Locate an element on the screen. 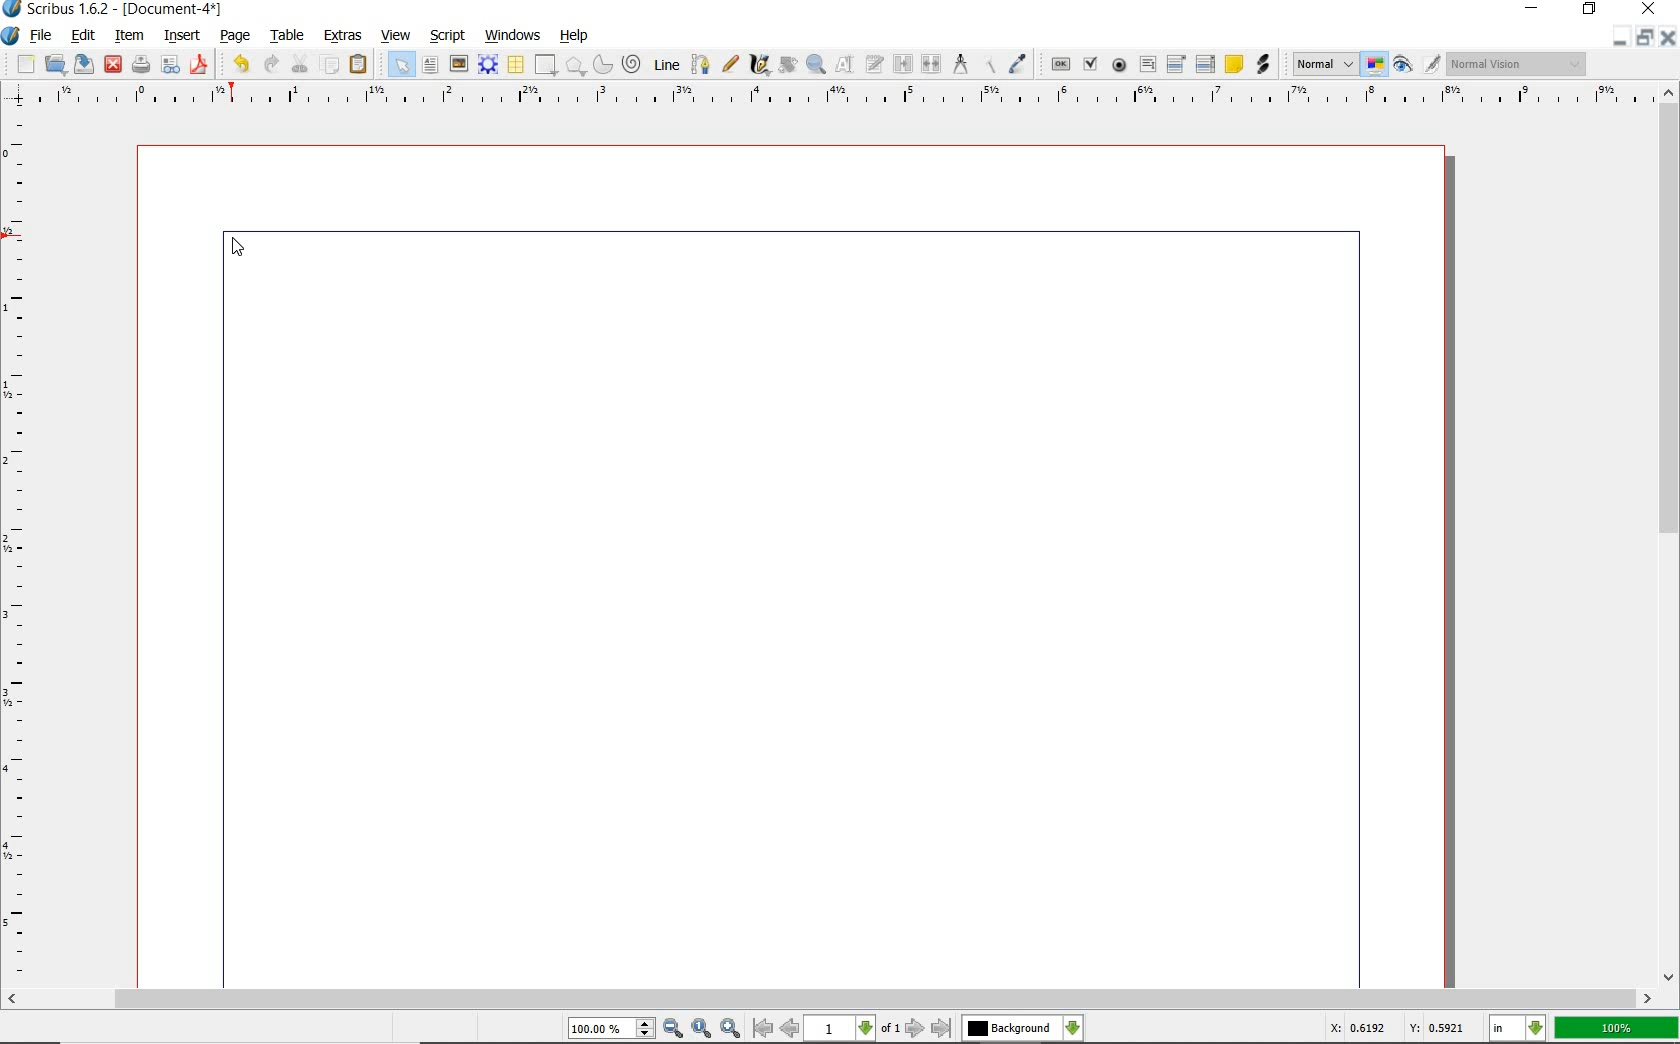 The width and height of the screenshot is (1680, 1044). pdf radio button is located at coordinates (1117, 66).